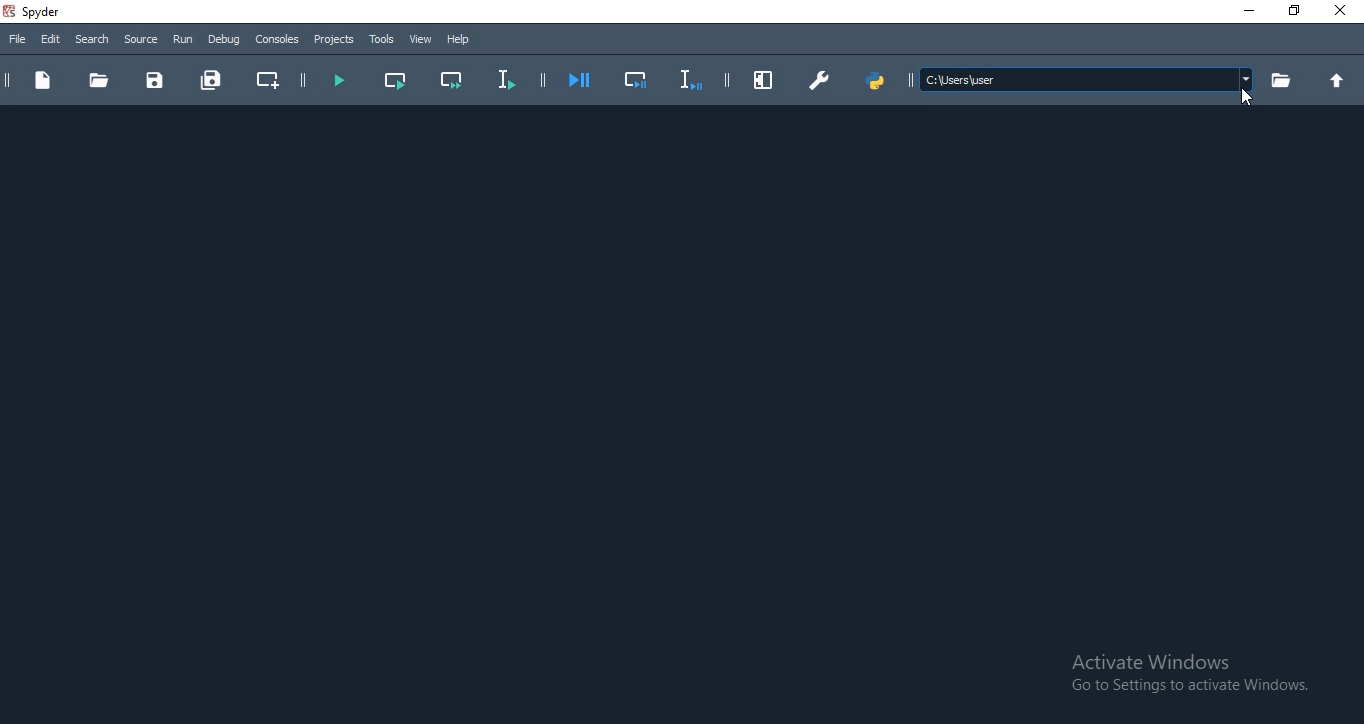 Image resolution: width=1364 pixels, height=724 pixels. I want to click on up folder, so click(1341, 81).